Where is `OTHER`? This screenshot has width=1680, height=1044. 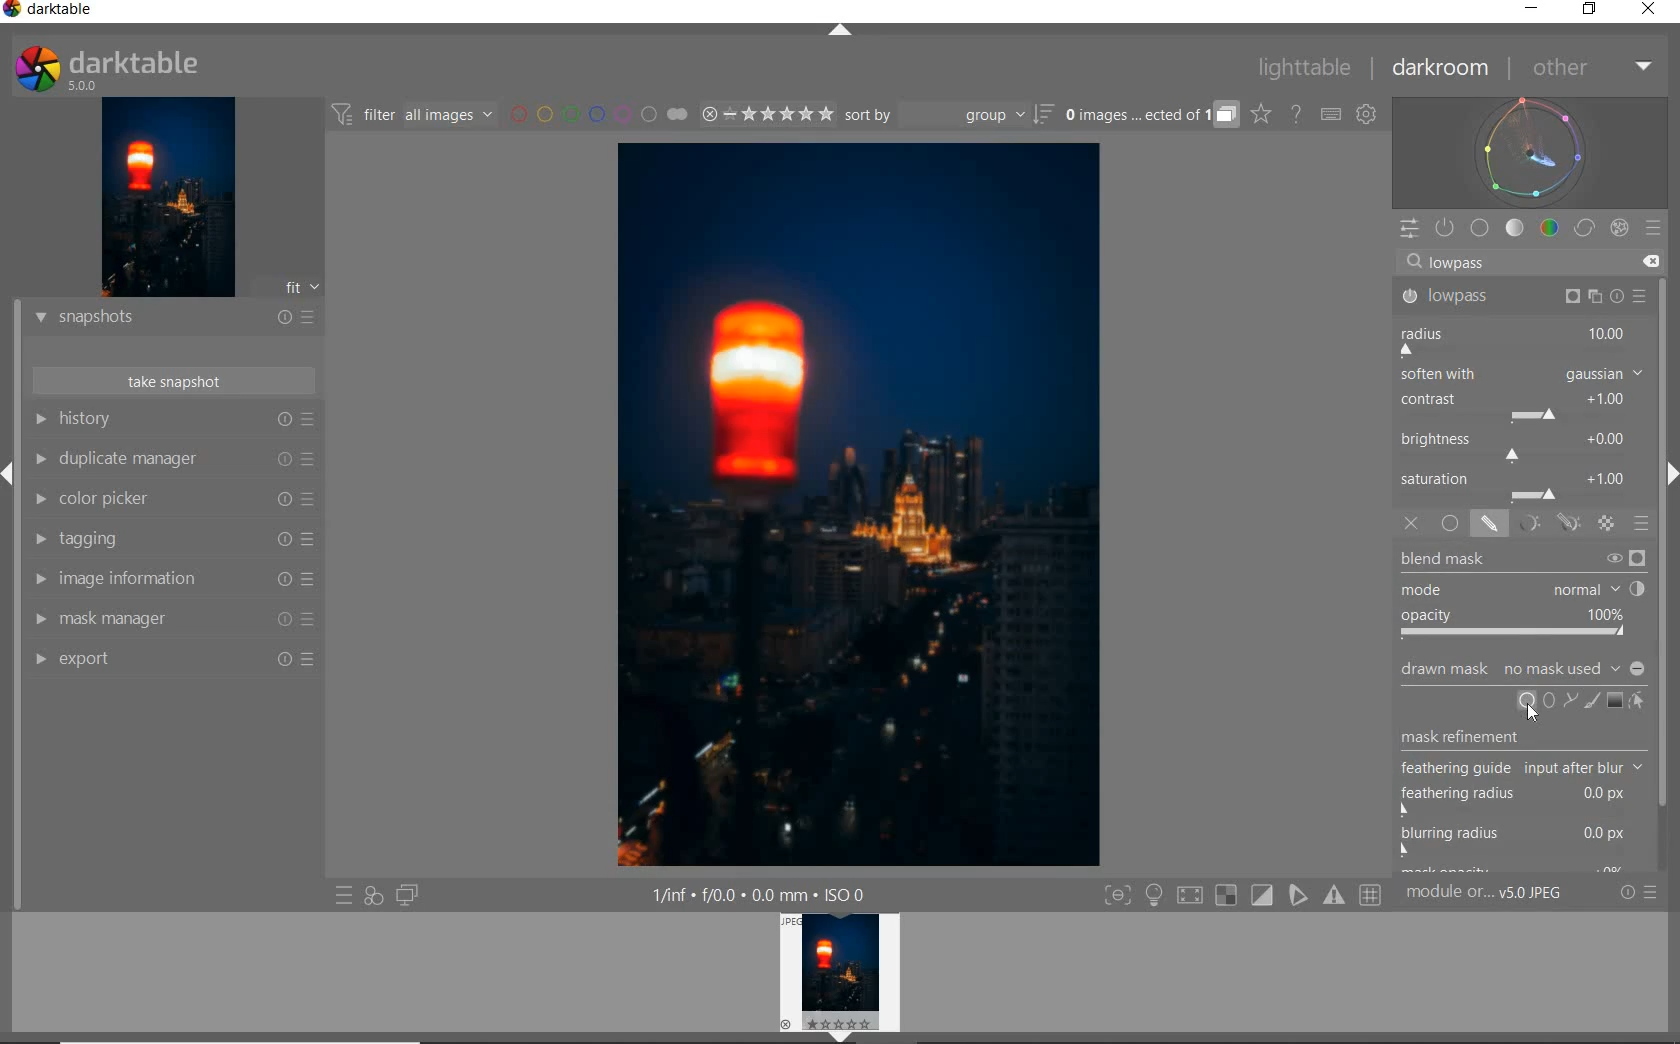 OTHER is located at coordinates (1591, 68).